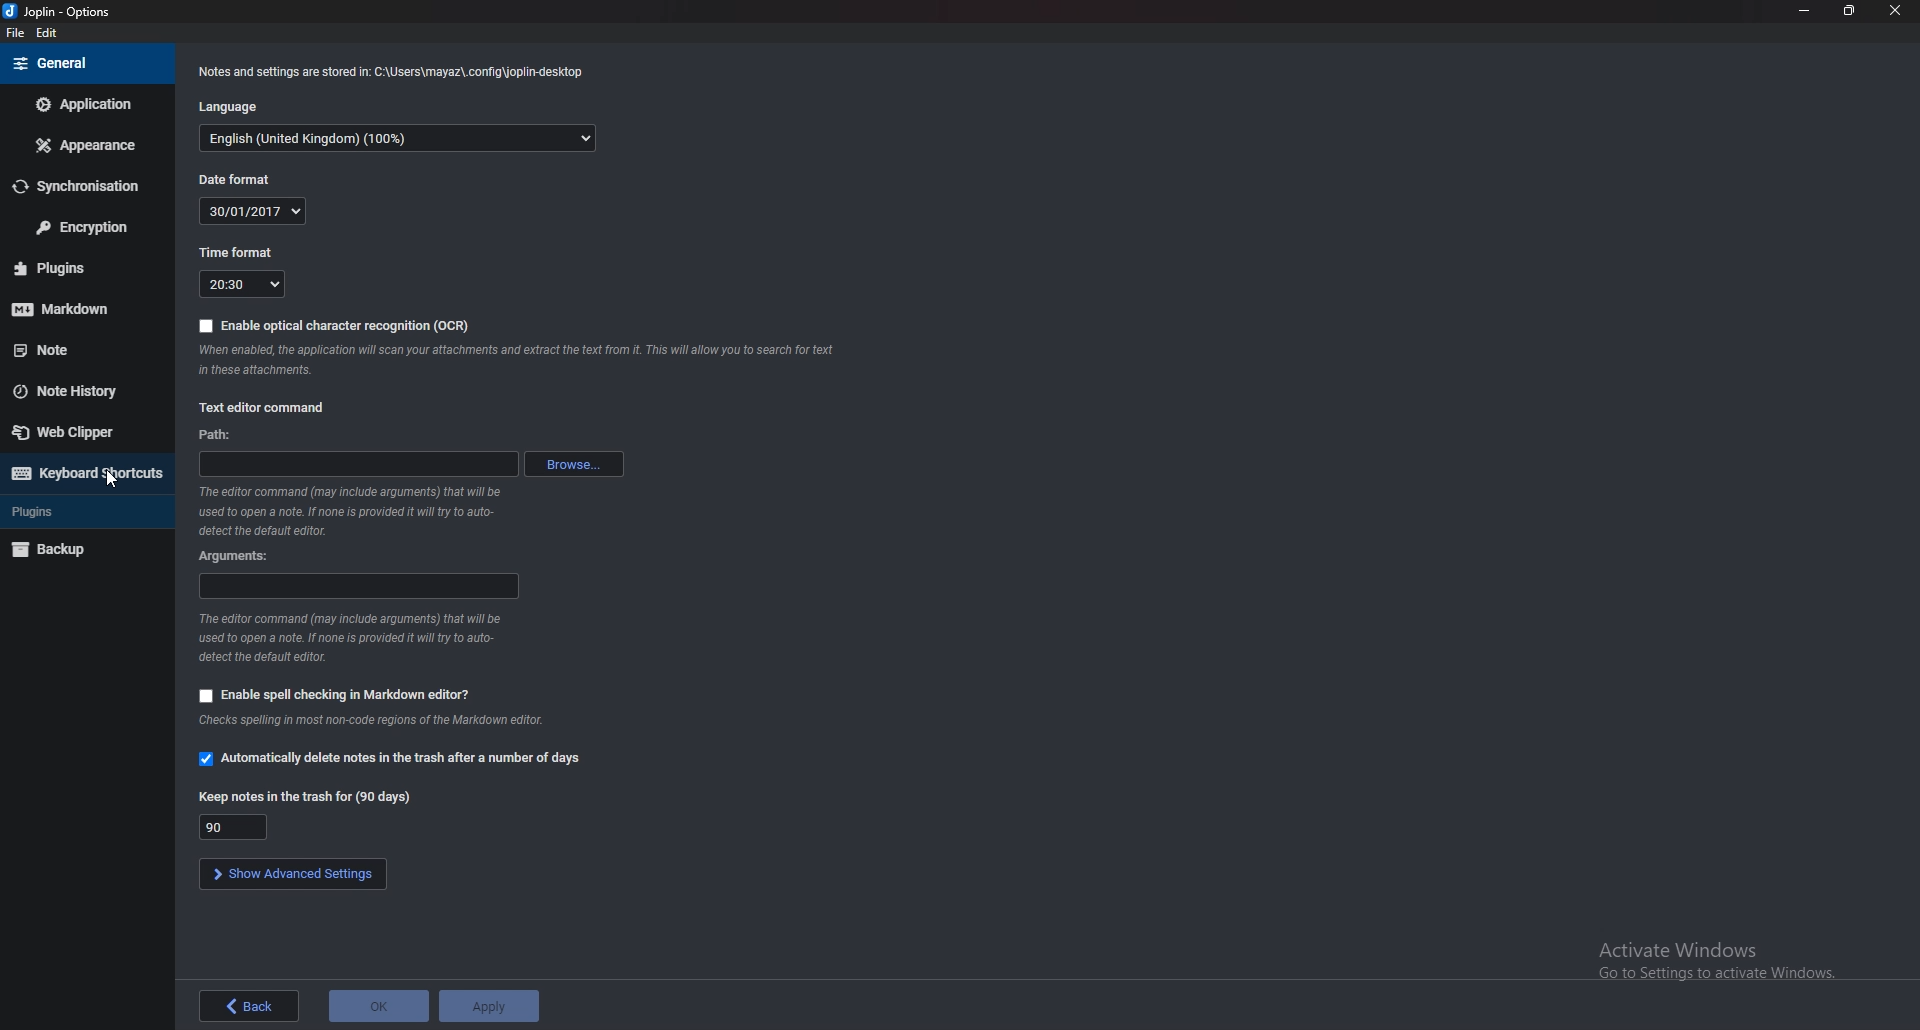 This screenshot has width=1920, height=1030. What do you see at coordinates (82, 391) in the screenshot?
I see `Note history` at bounding box center [82, 391].